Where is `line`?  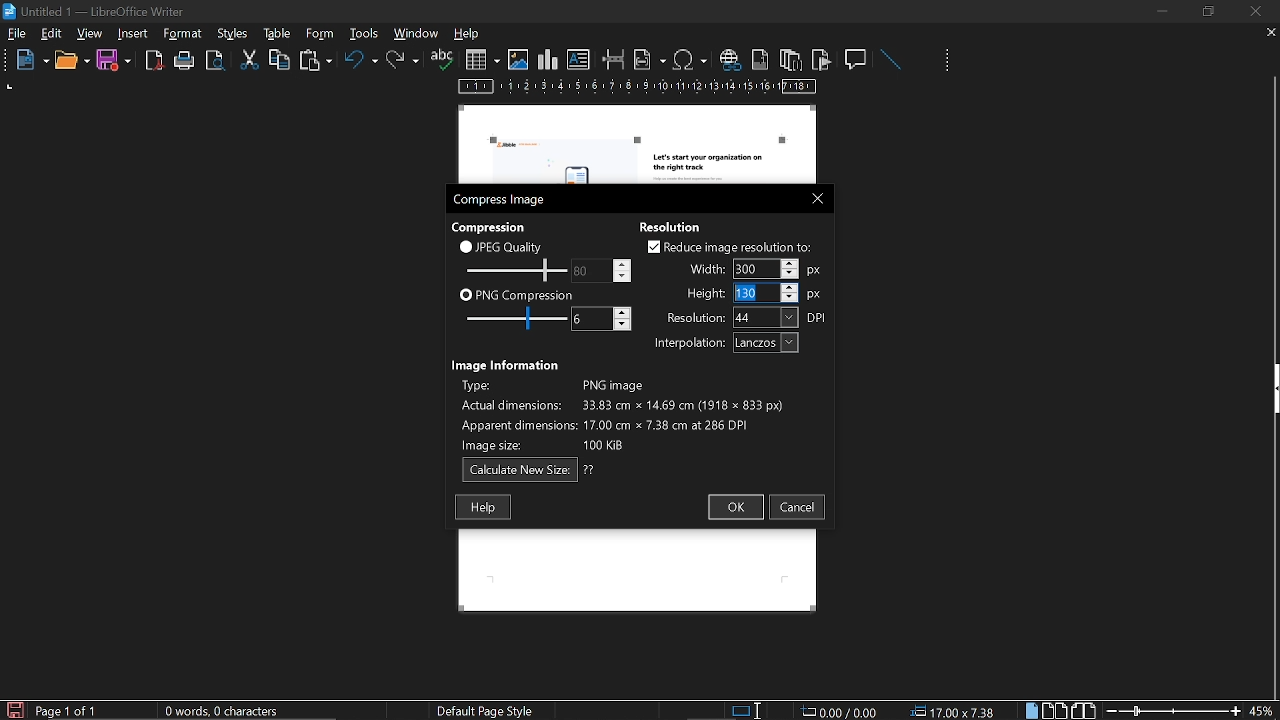
line is located at coordinates (890, 60).